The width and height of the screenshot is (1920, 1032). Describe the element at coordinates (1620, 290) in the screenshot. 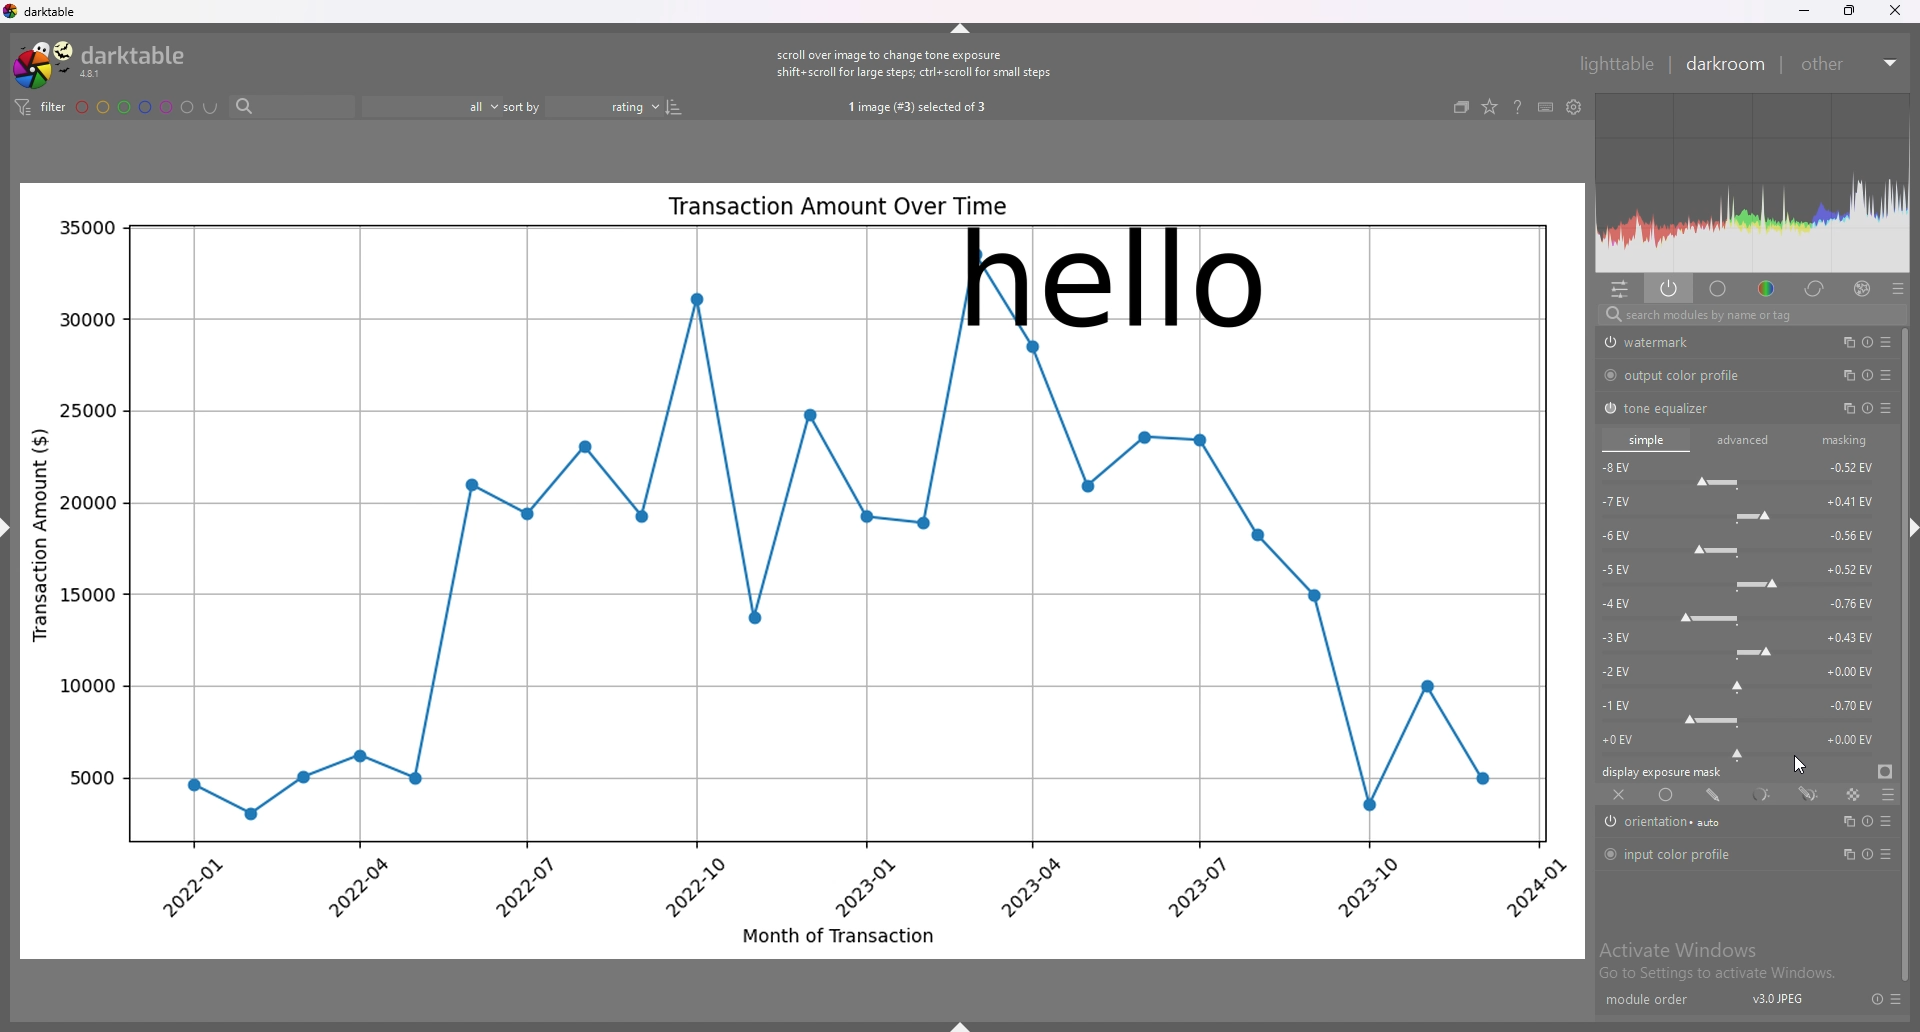

I see `quick access panel` at that location.